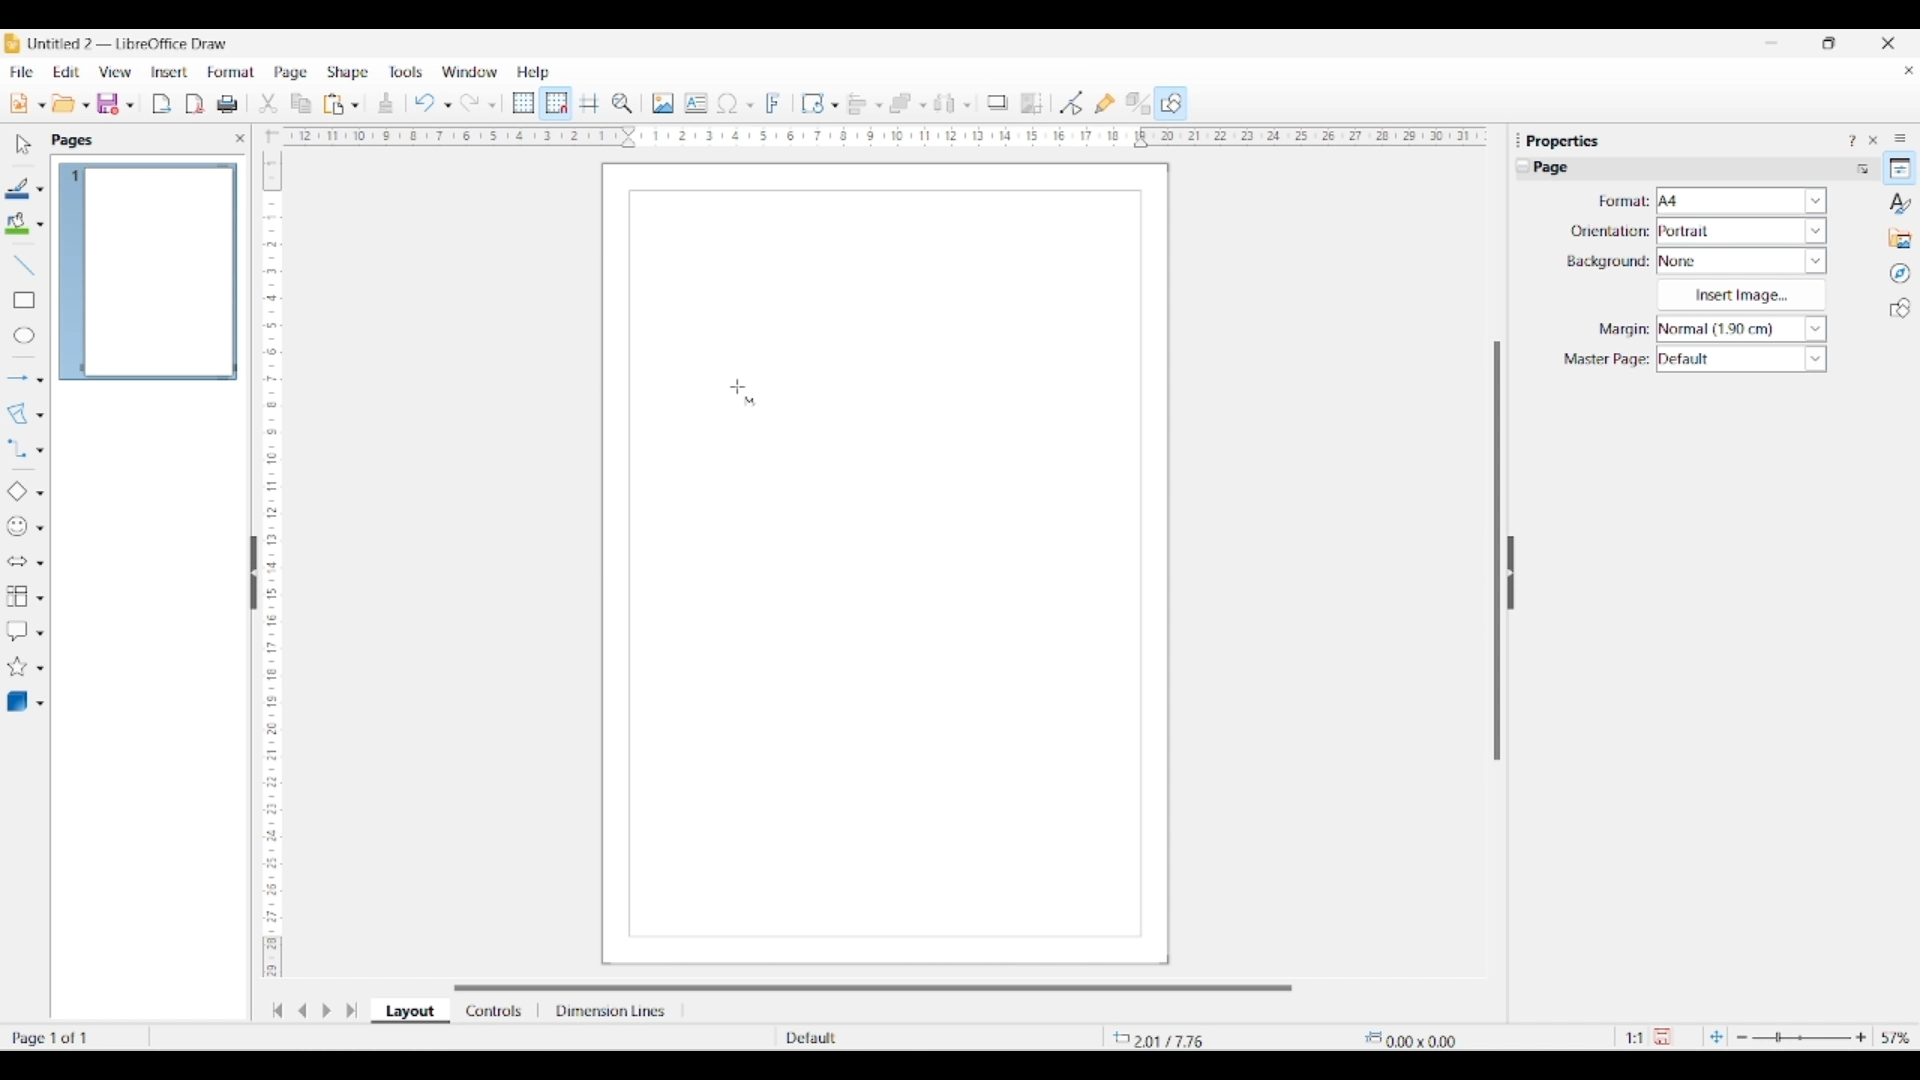 This screenshot has width=1920, height=1080. I want to click on Zoom factor, so click(1897, 1038).